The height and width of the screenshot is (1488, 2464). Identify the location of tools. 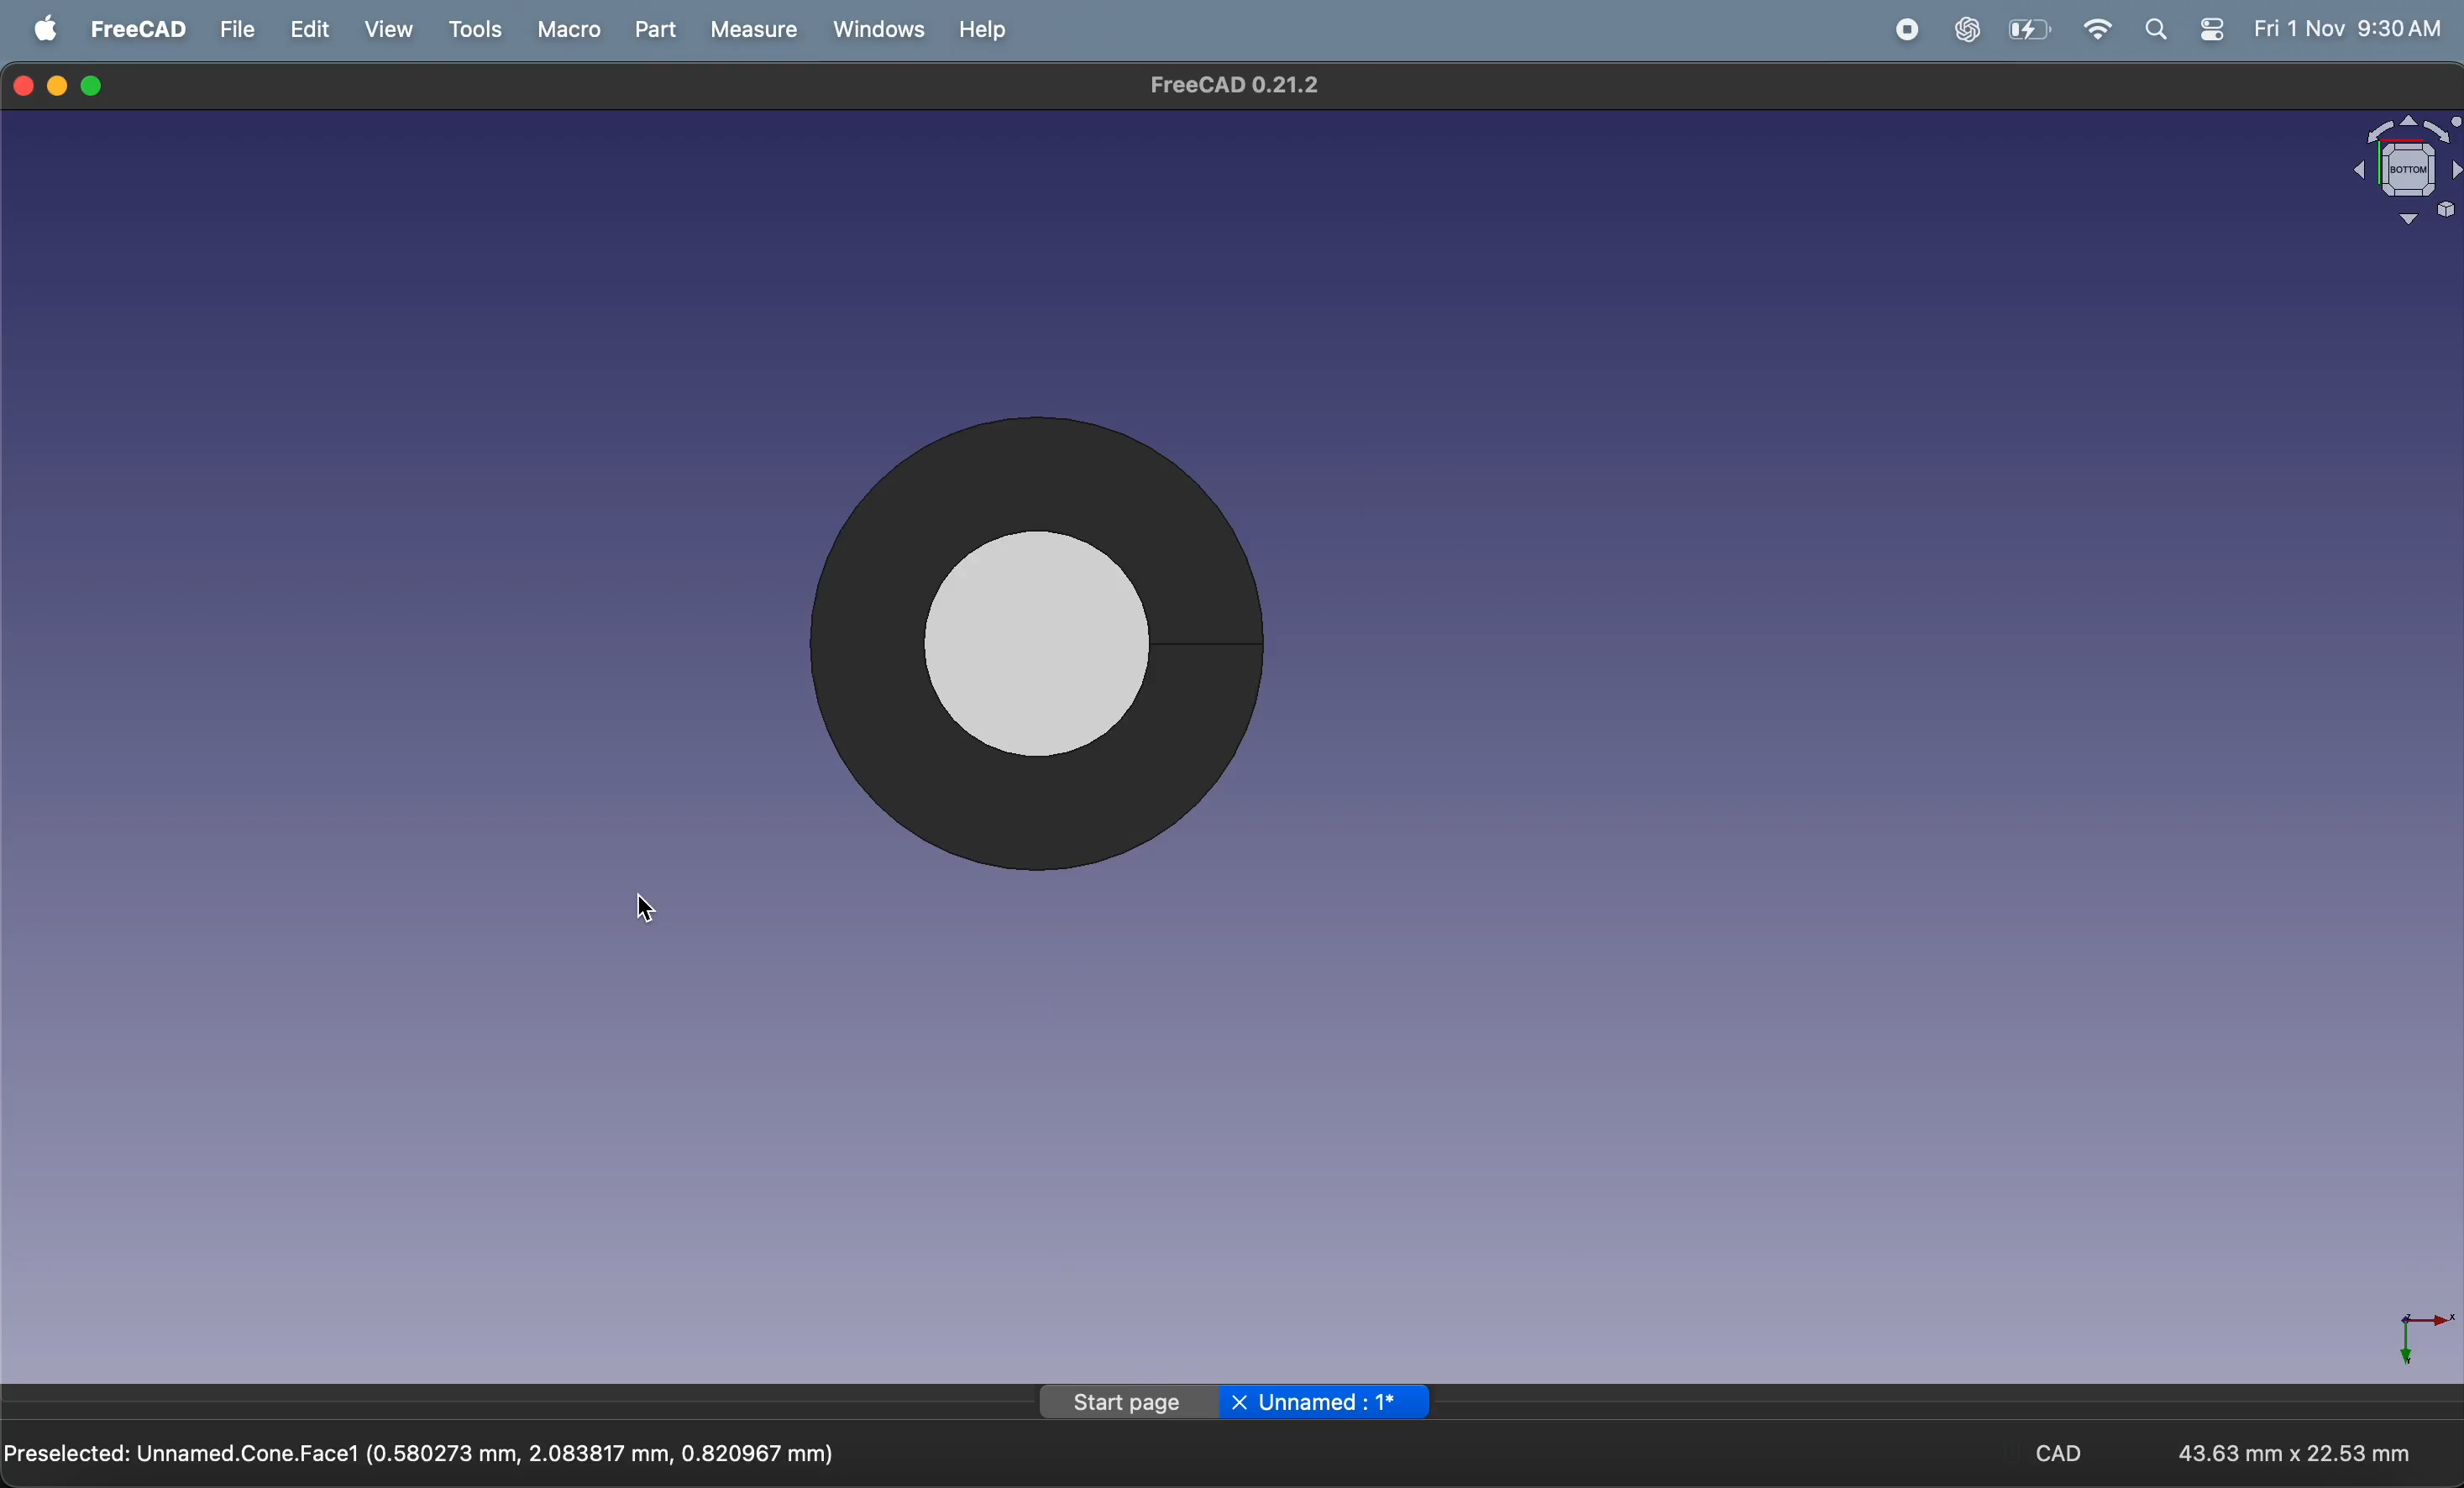
(475, 29).